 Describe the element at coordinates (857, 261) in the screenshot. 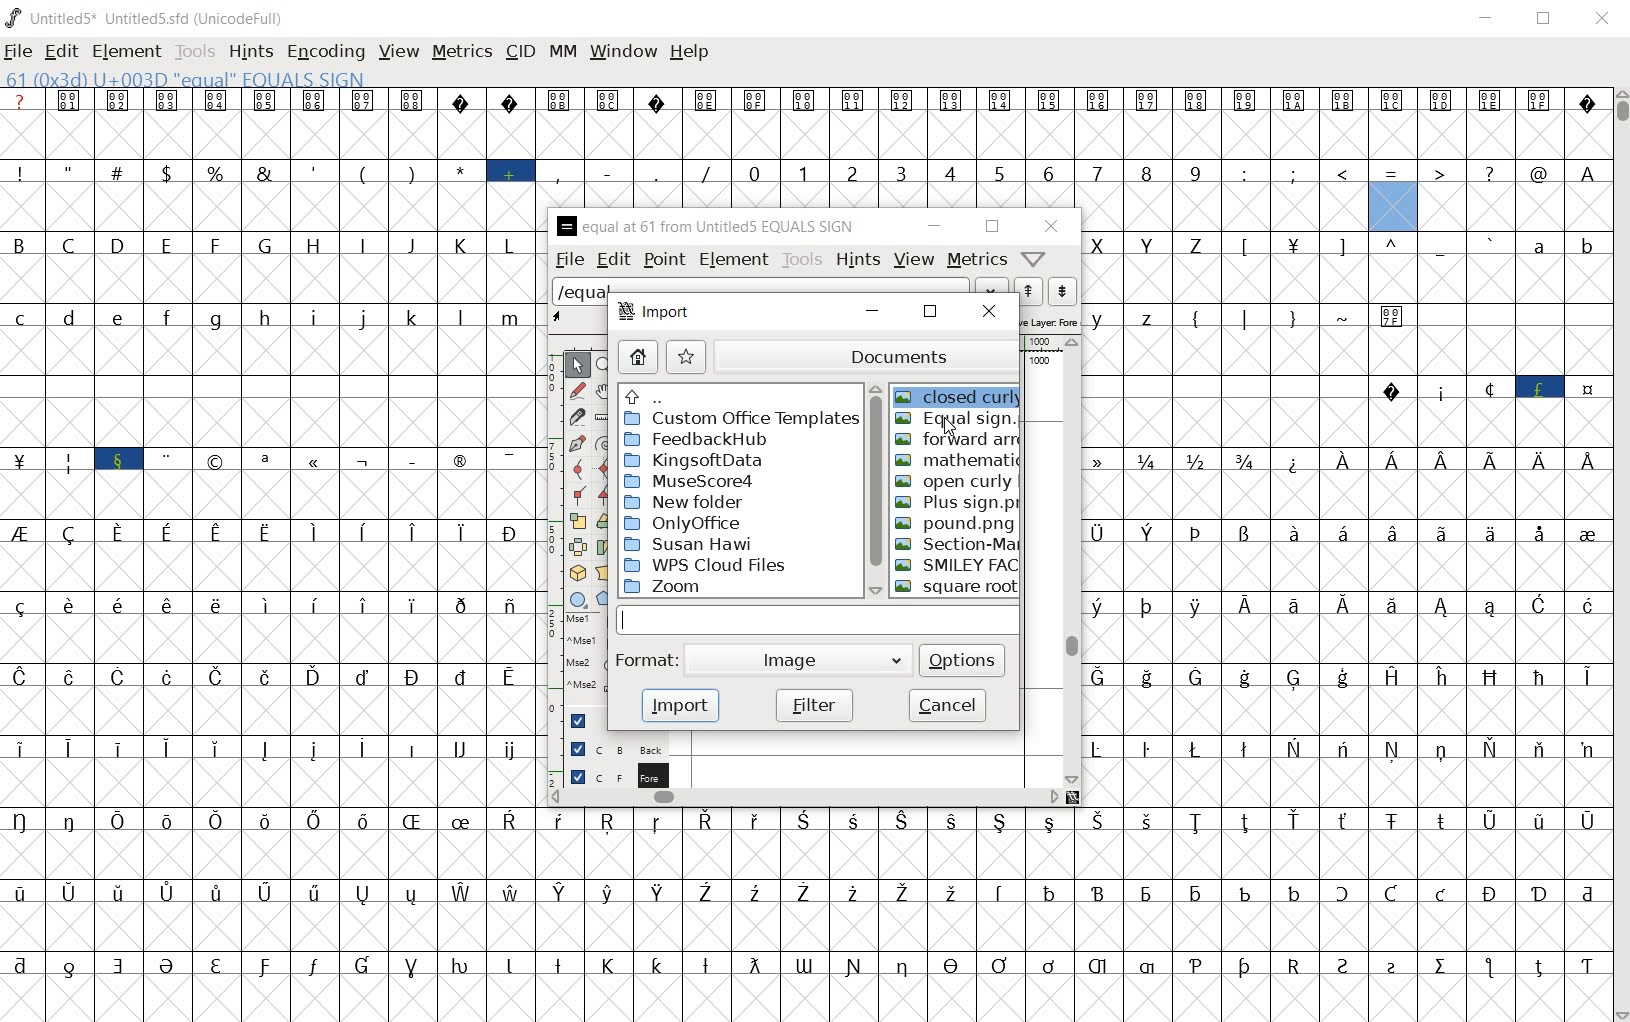

I see `hints` at that location.